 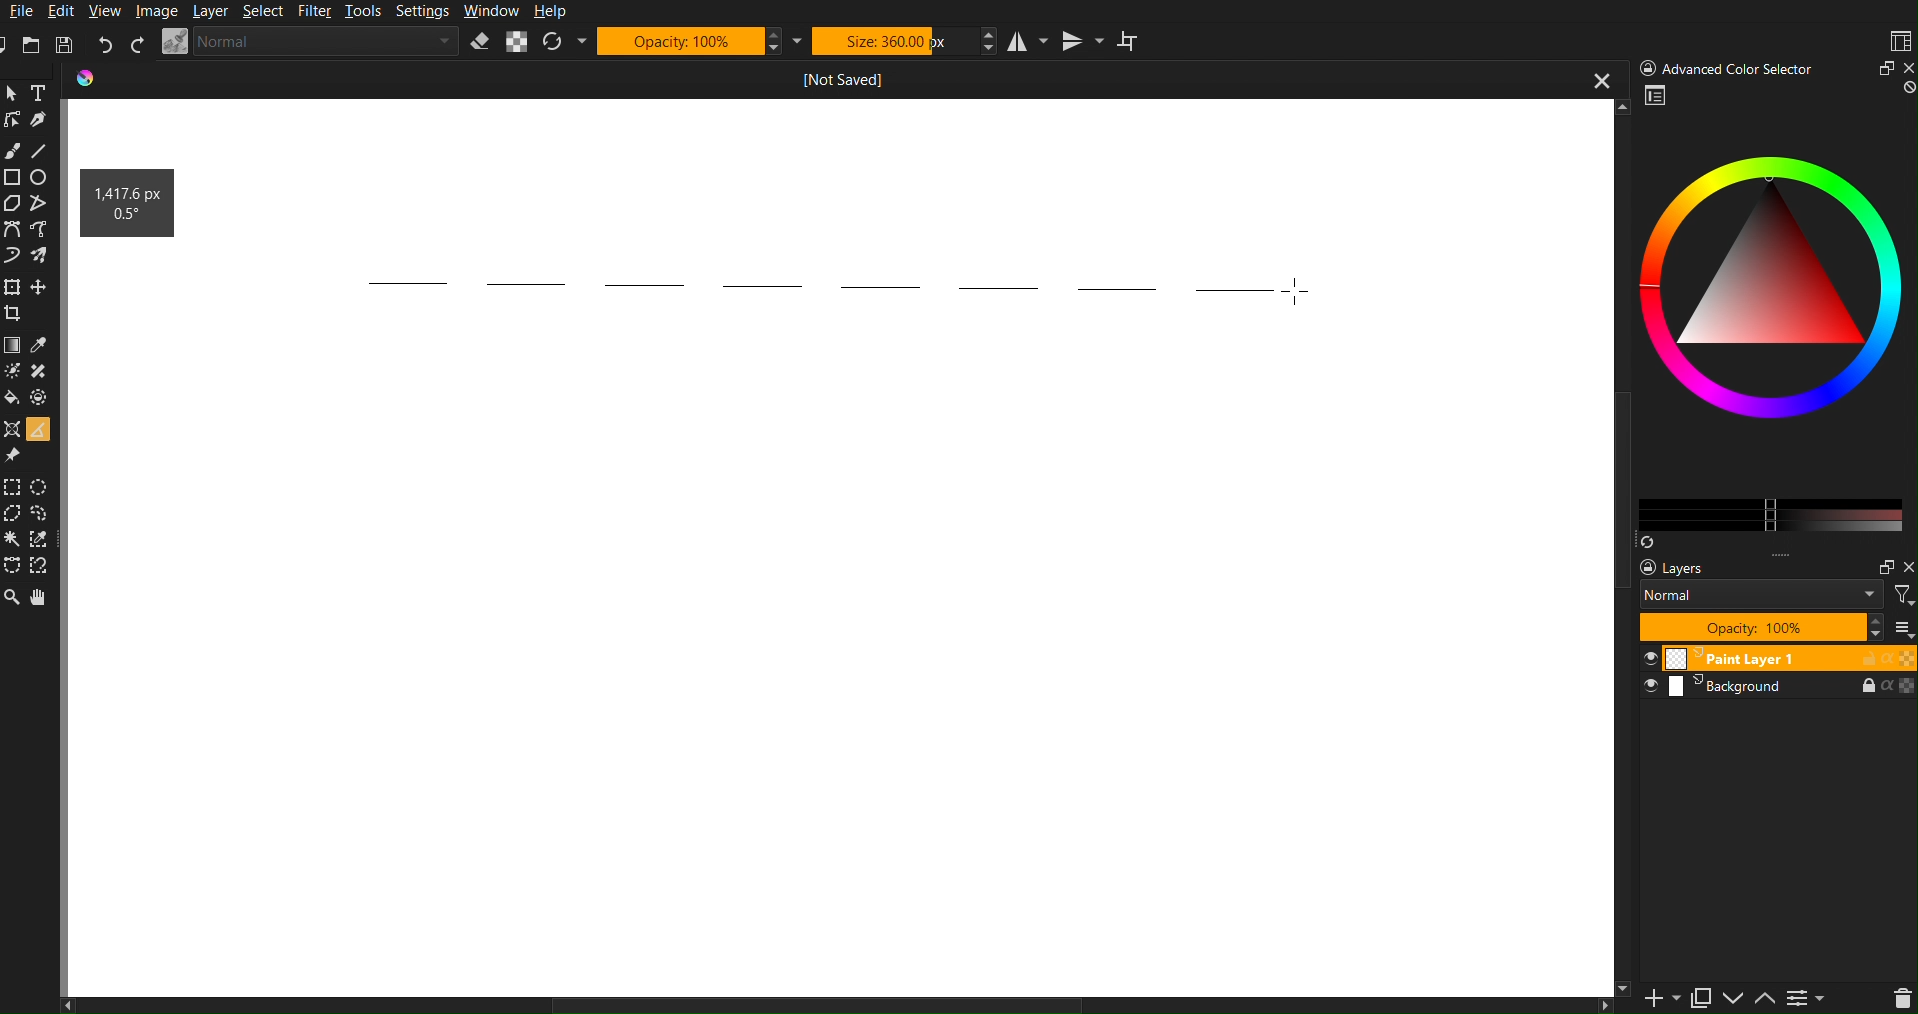 I want to click on Red Eye Fix, so click(x=14, y=254).